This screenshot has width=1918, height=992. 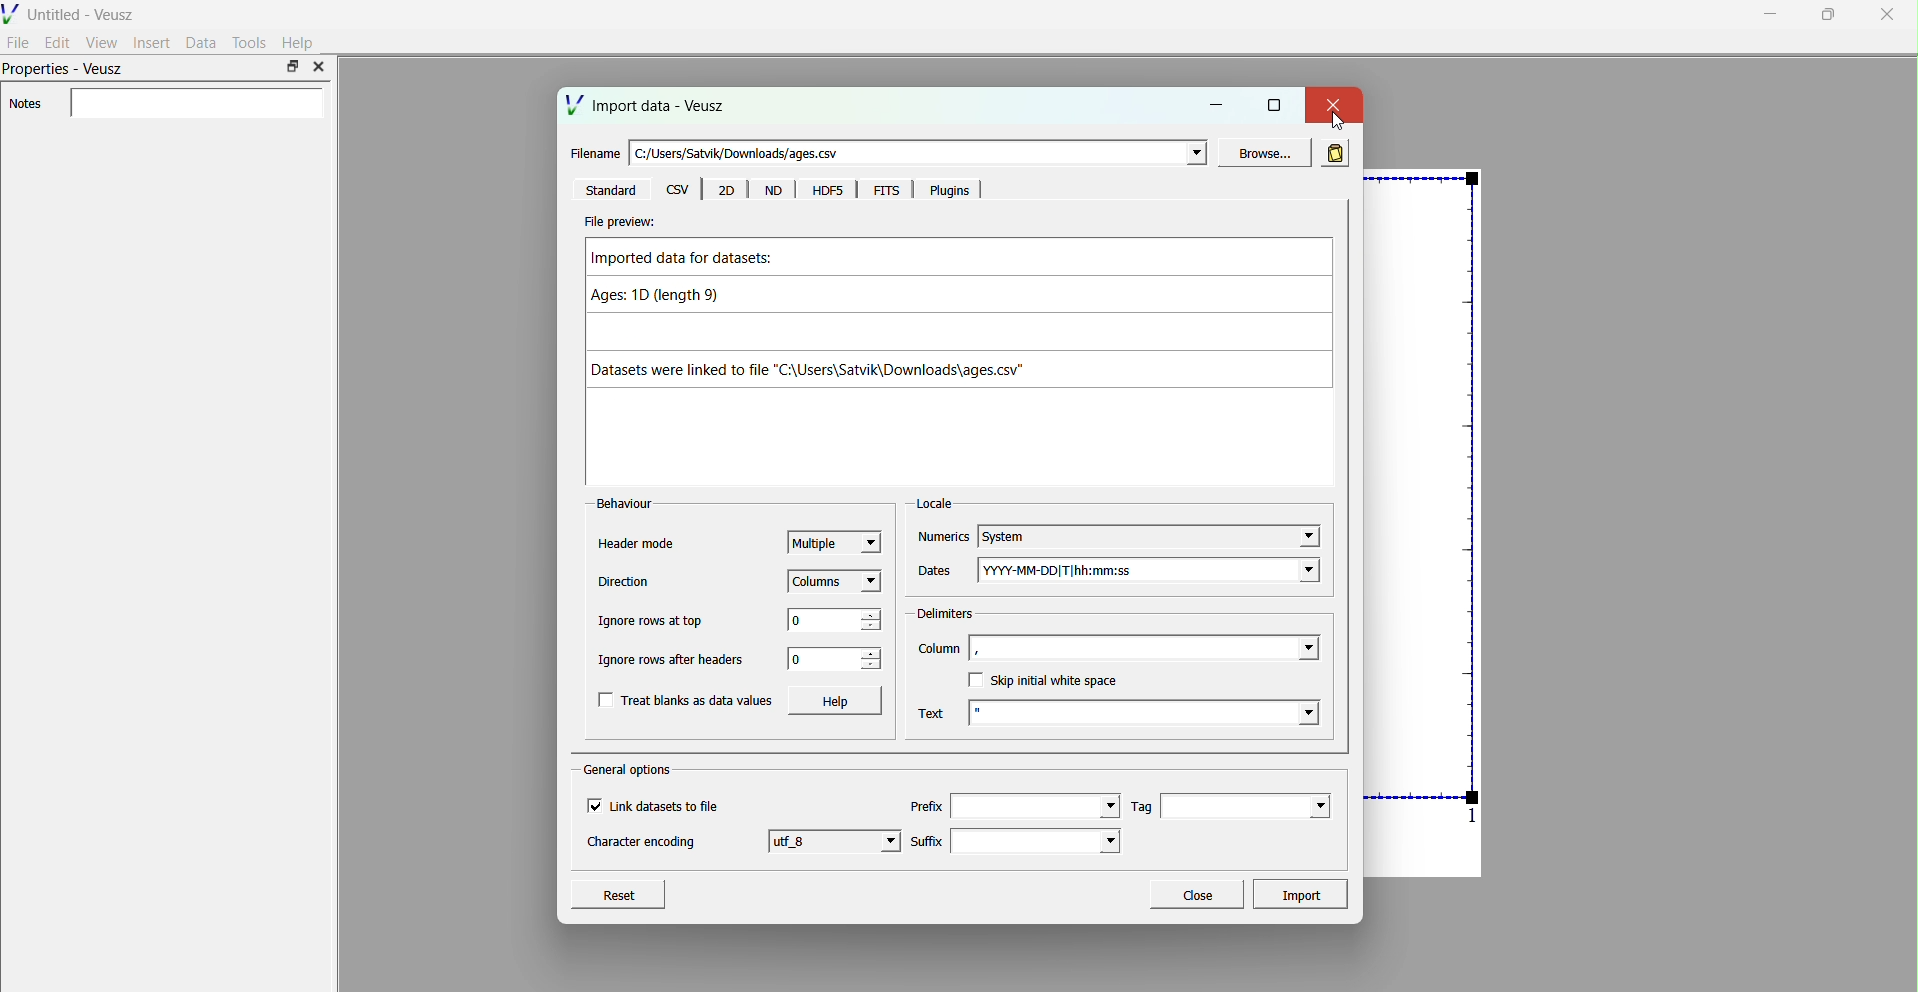 I want to click on Imported data for datasets:, so click(x=693, y=261).